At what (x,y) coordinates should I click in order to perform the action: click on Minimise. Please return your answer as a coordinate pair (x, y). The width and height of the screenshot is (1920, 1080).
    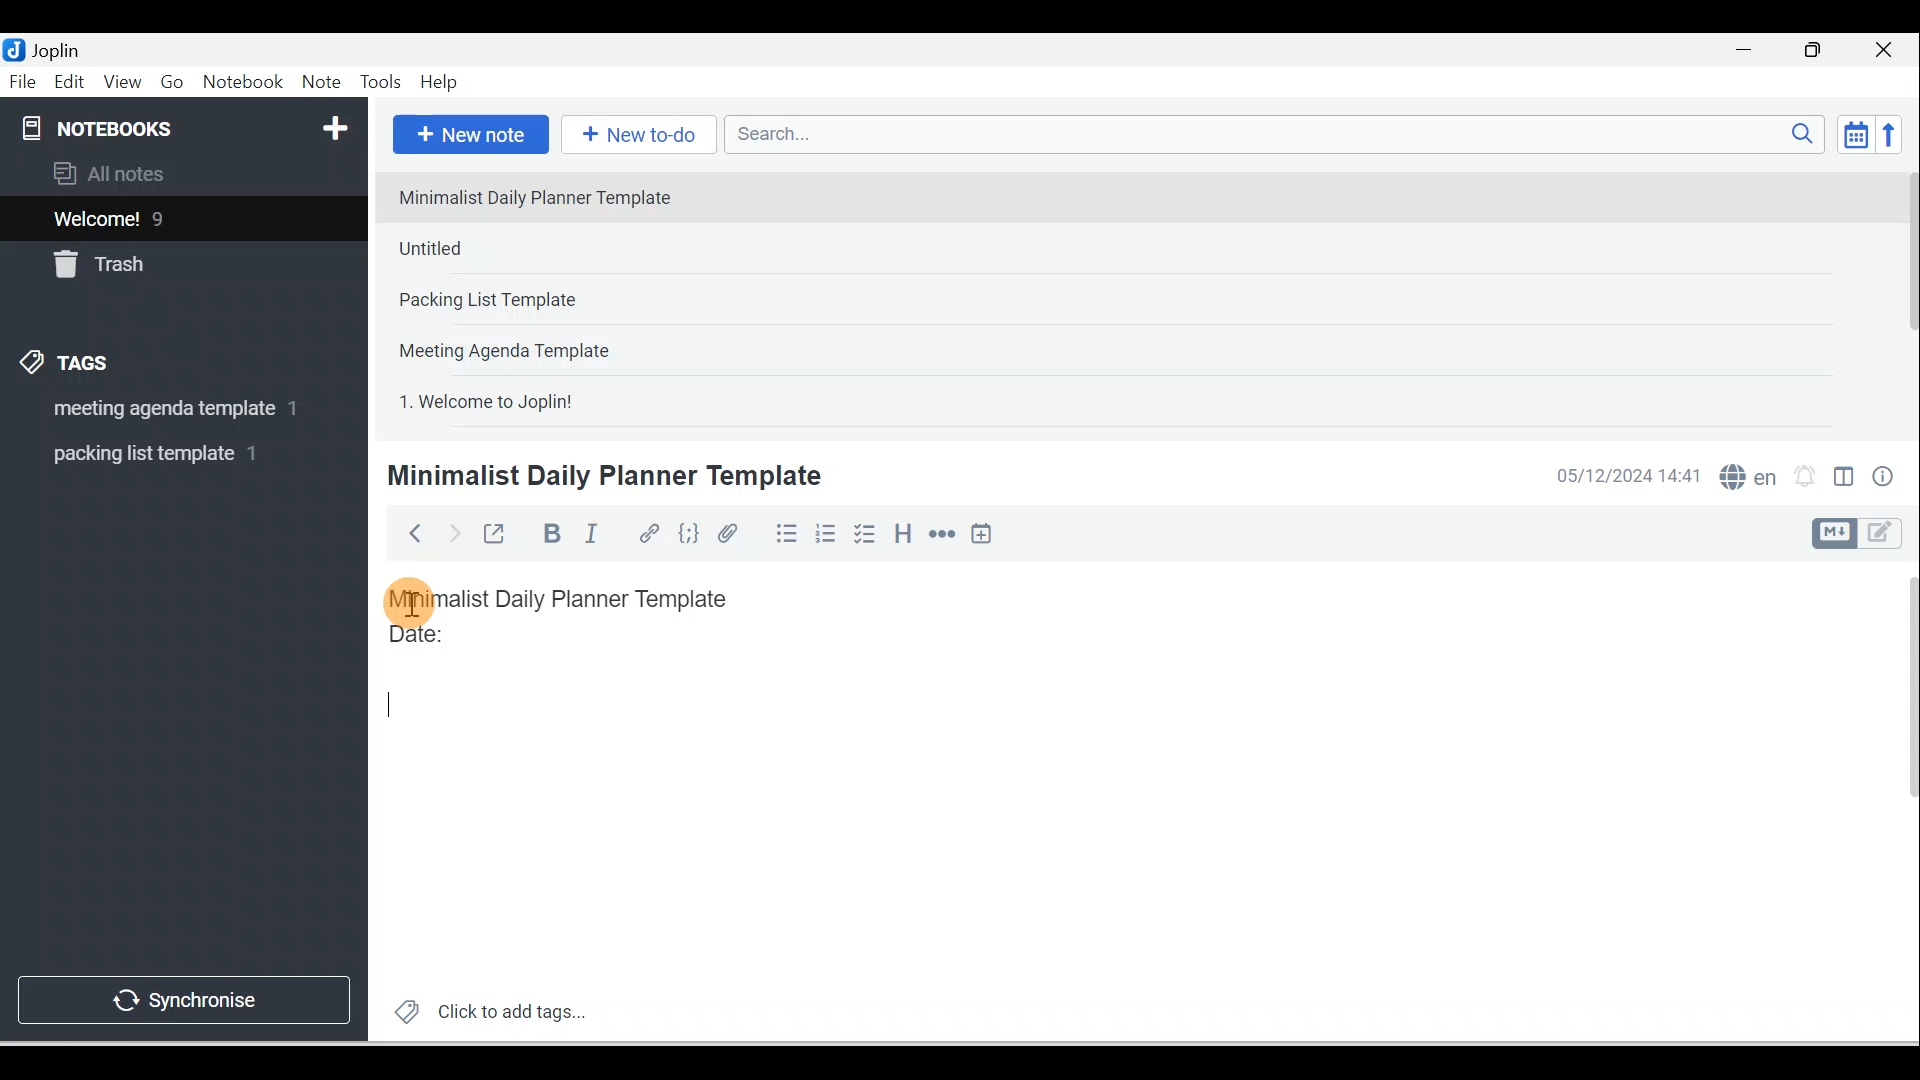
    Looking at the image, I should click on (1750, 52).